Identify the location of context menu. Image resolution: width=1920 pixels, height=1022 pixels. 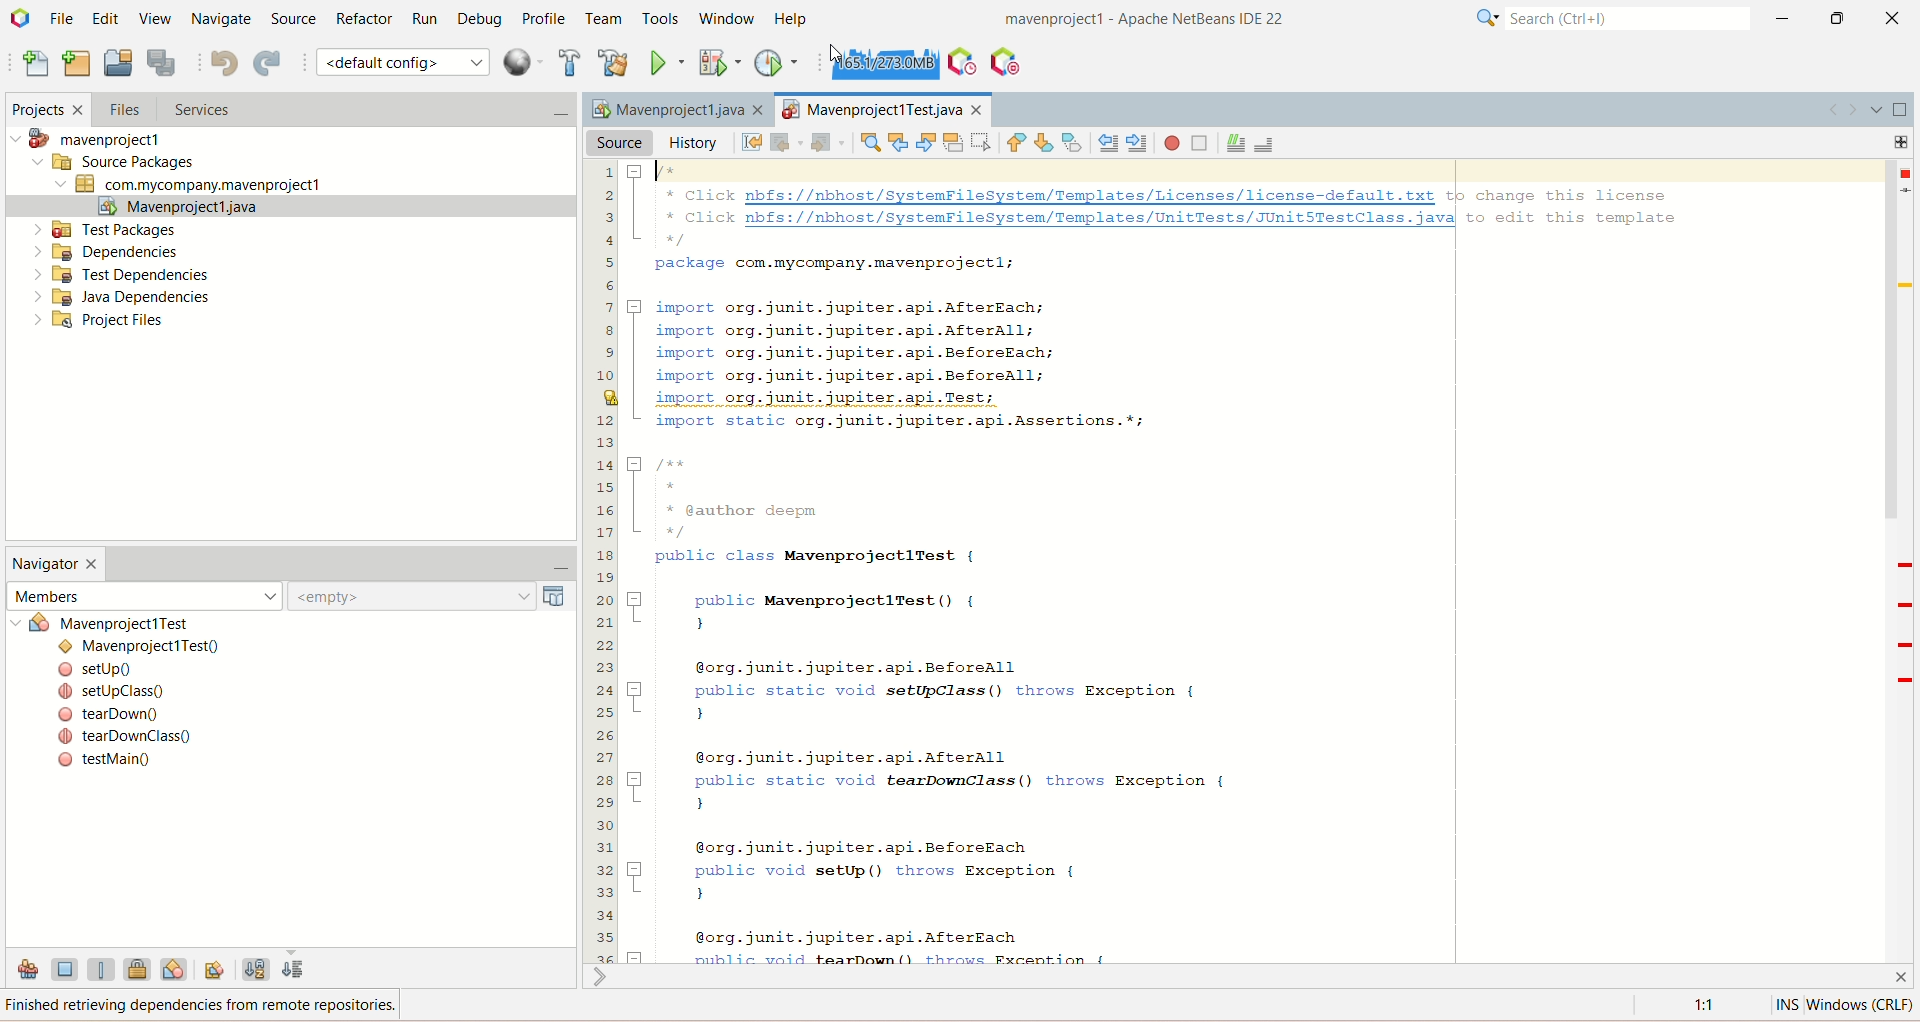
(523, 62).